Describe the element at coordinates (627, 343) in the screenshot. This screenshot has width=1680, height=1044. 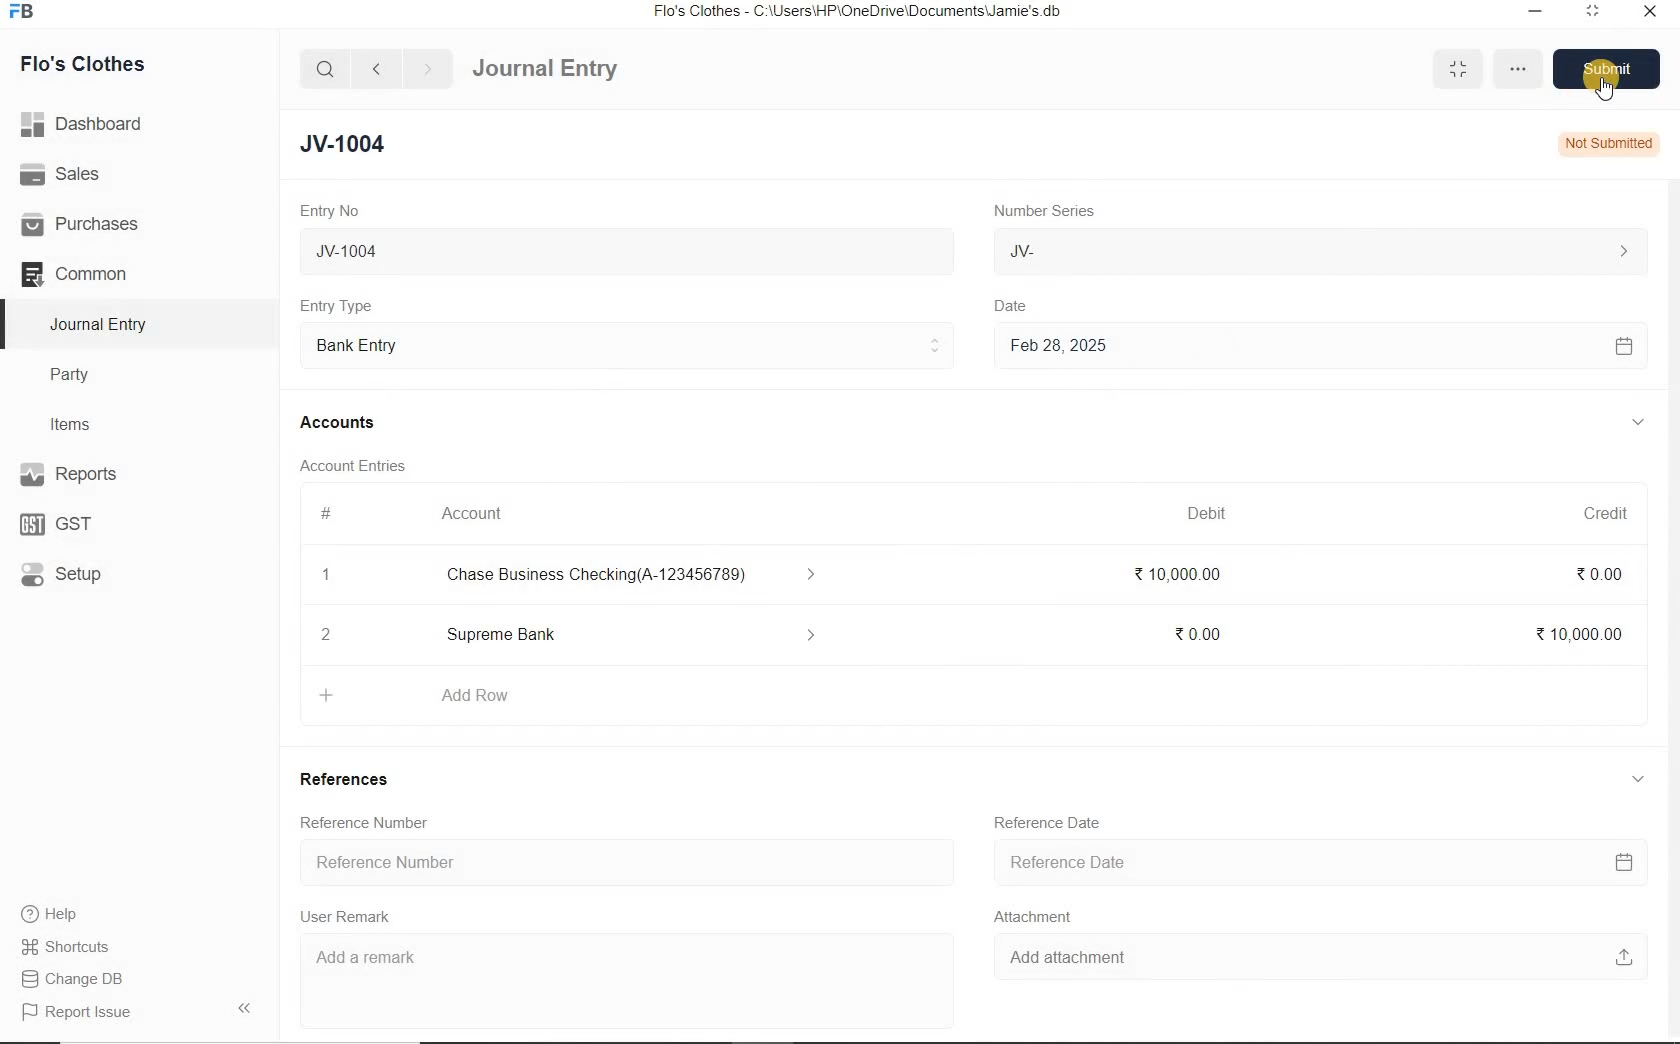
I see `Entry Type` at that location.